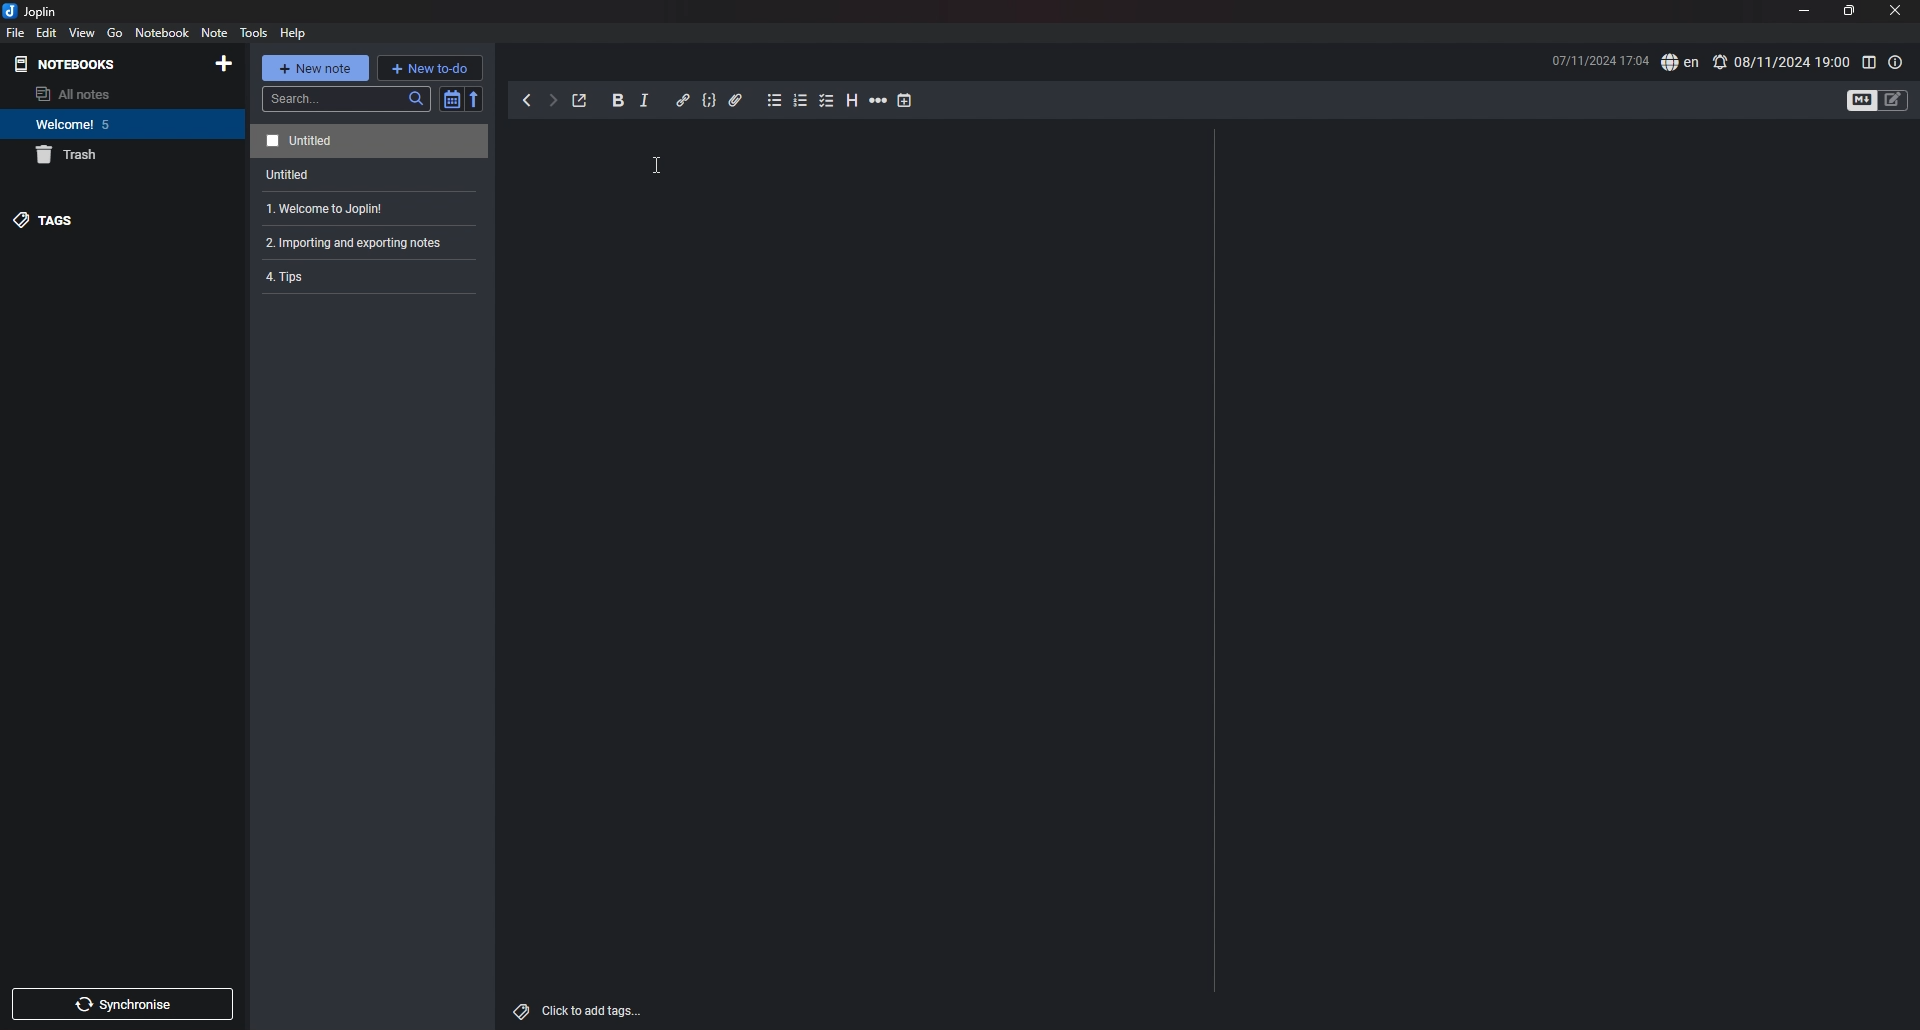 The image size is (1920, 1030). I want to click on note, so click(214, 33).